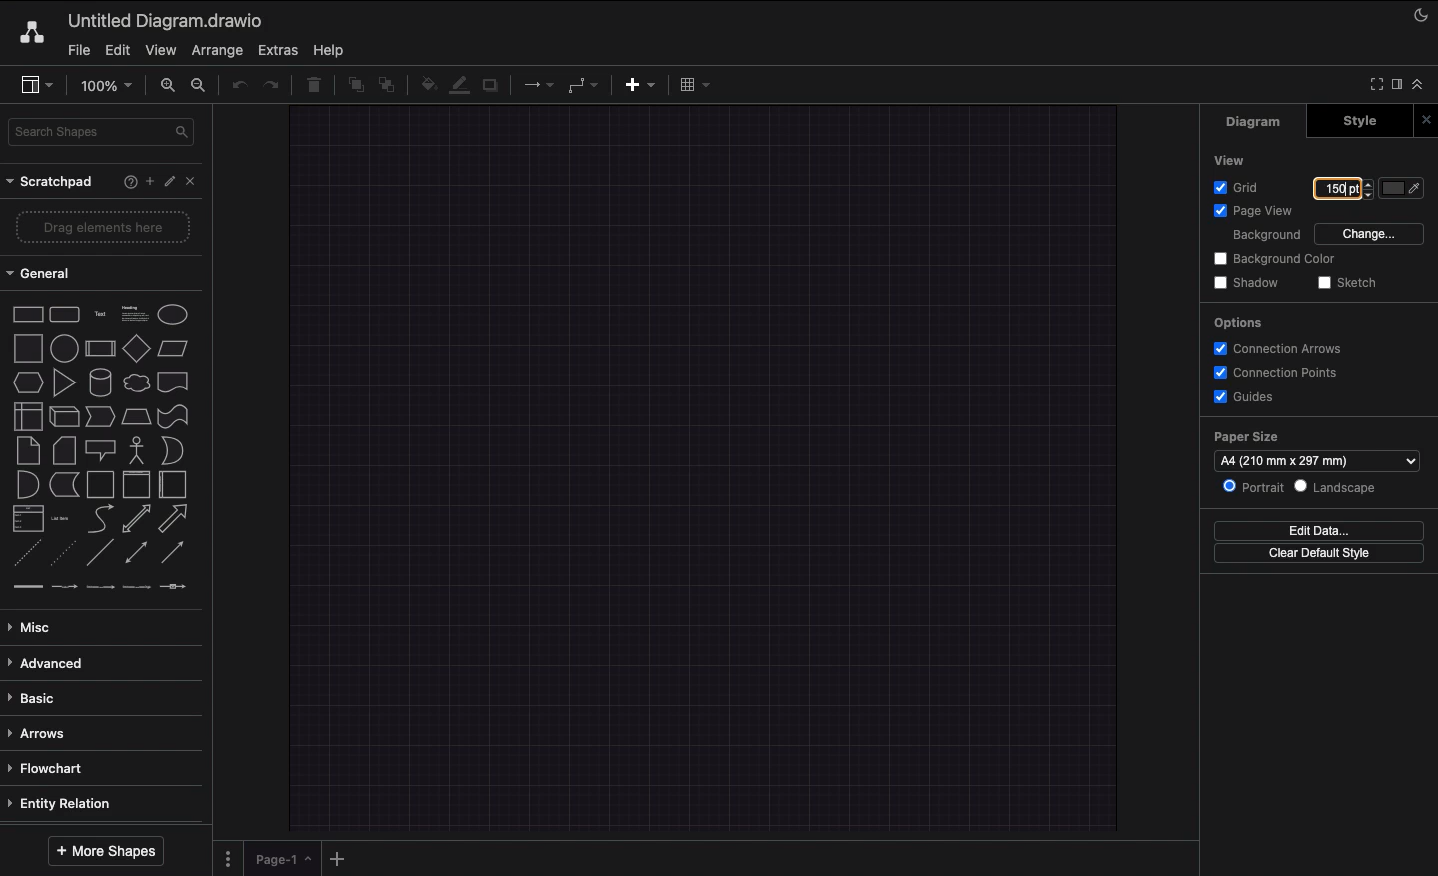 The height and width of the screenshot is (876, 1438). I want to click on Landscape, so click(1342, 489).